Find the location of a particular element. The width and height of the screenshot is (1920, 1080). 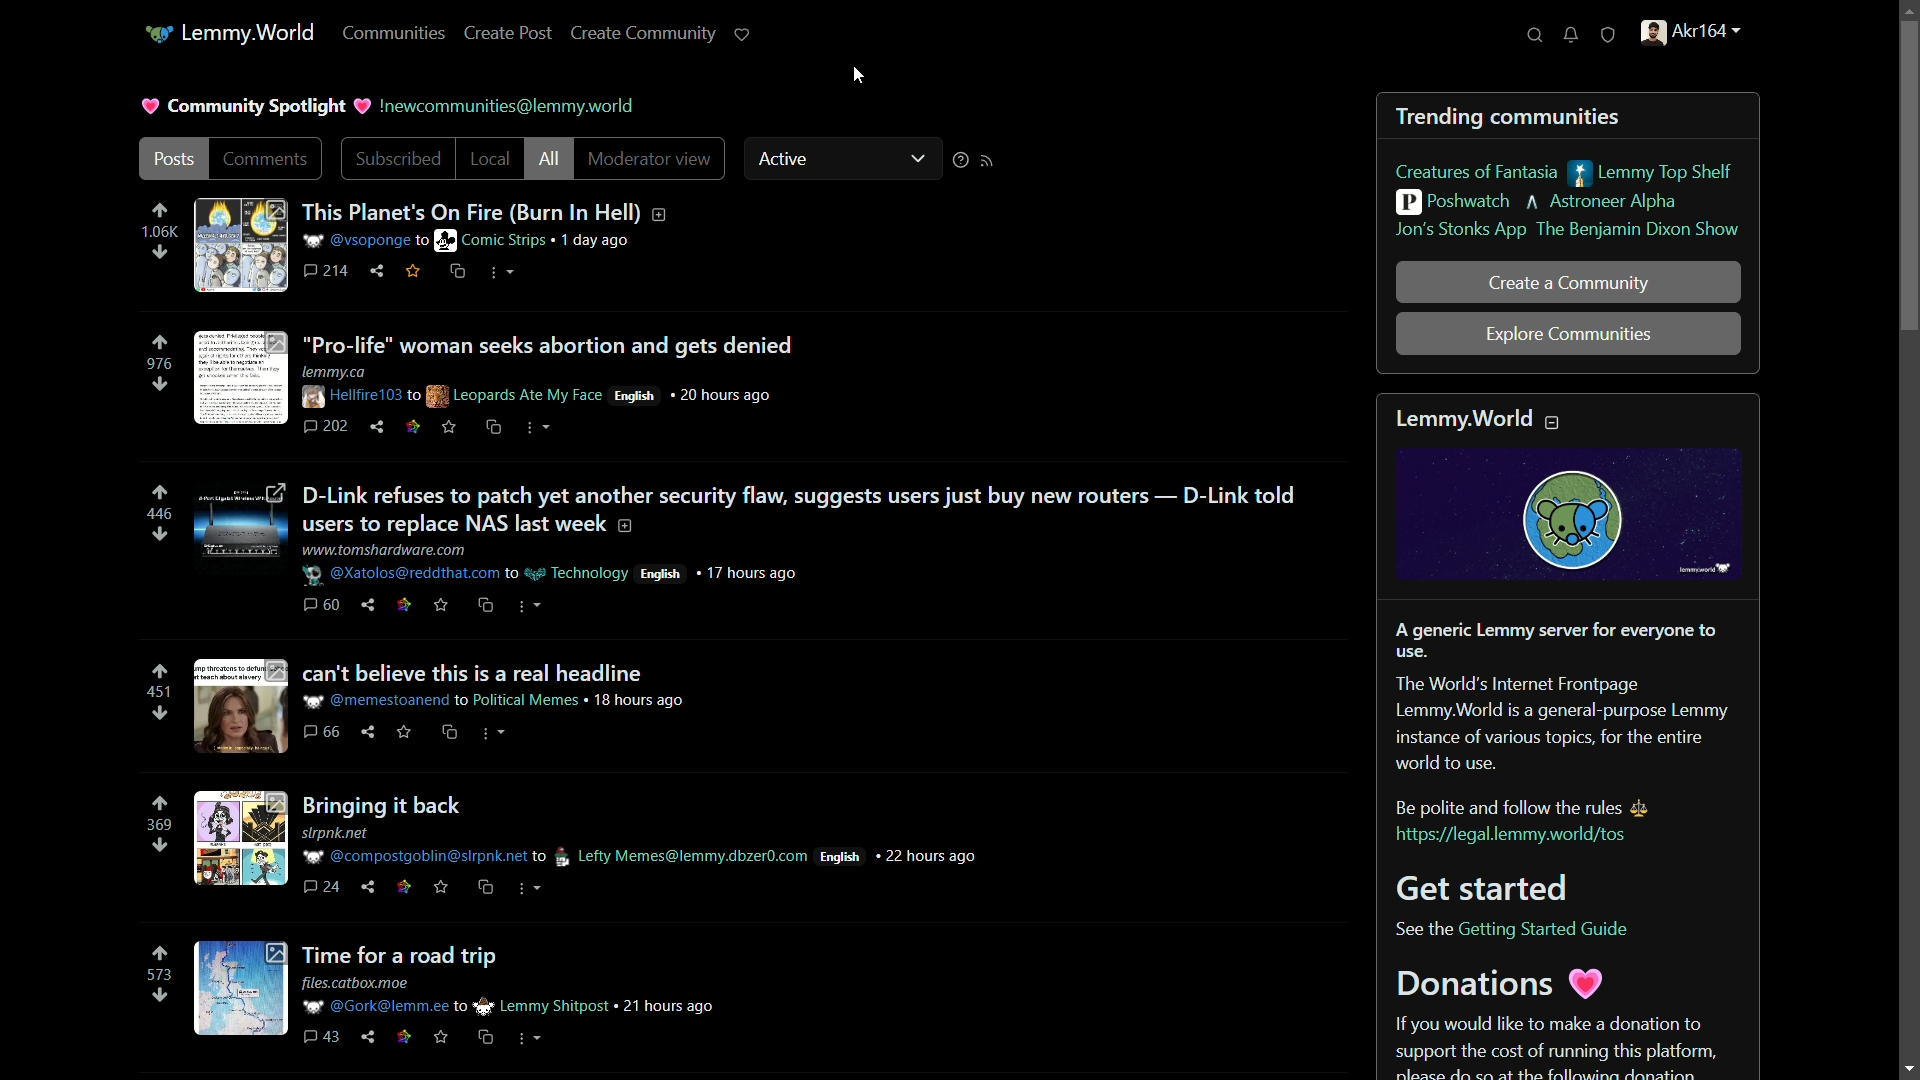

rss is located at coordinates (991, 160).